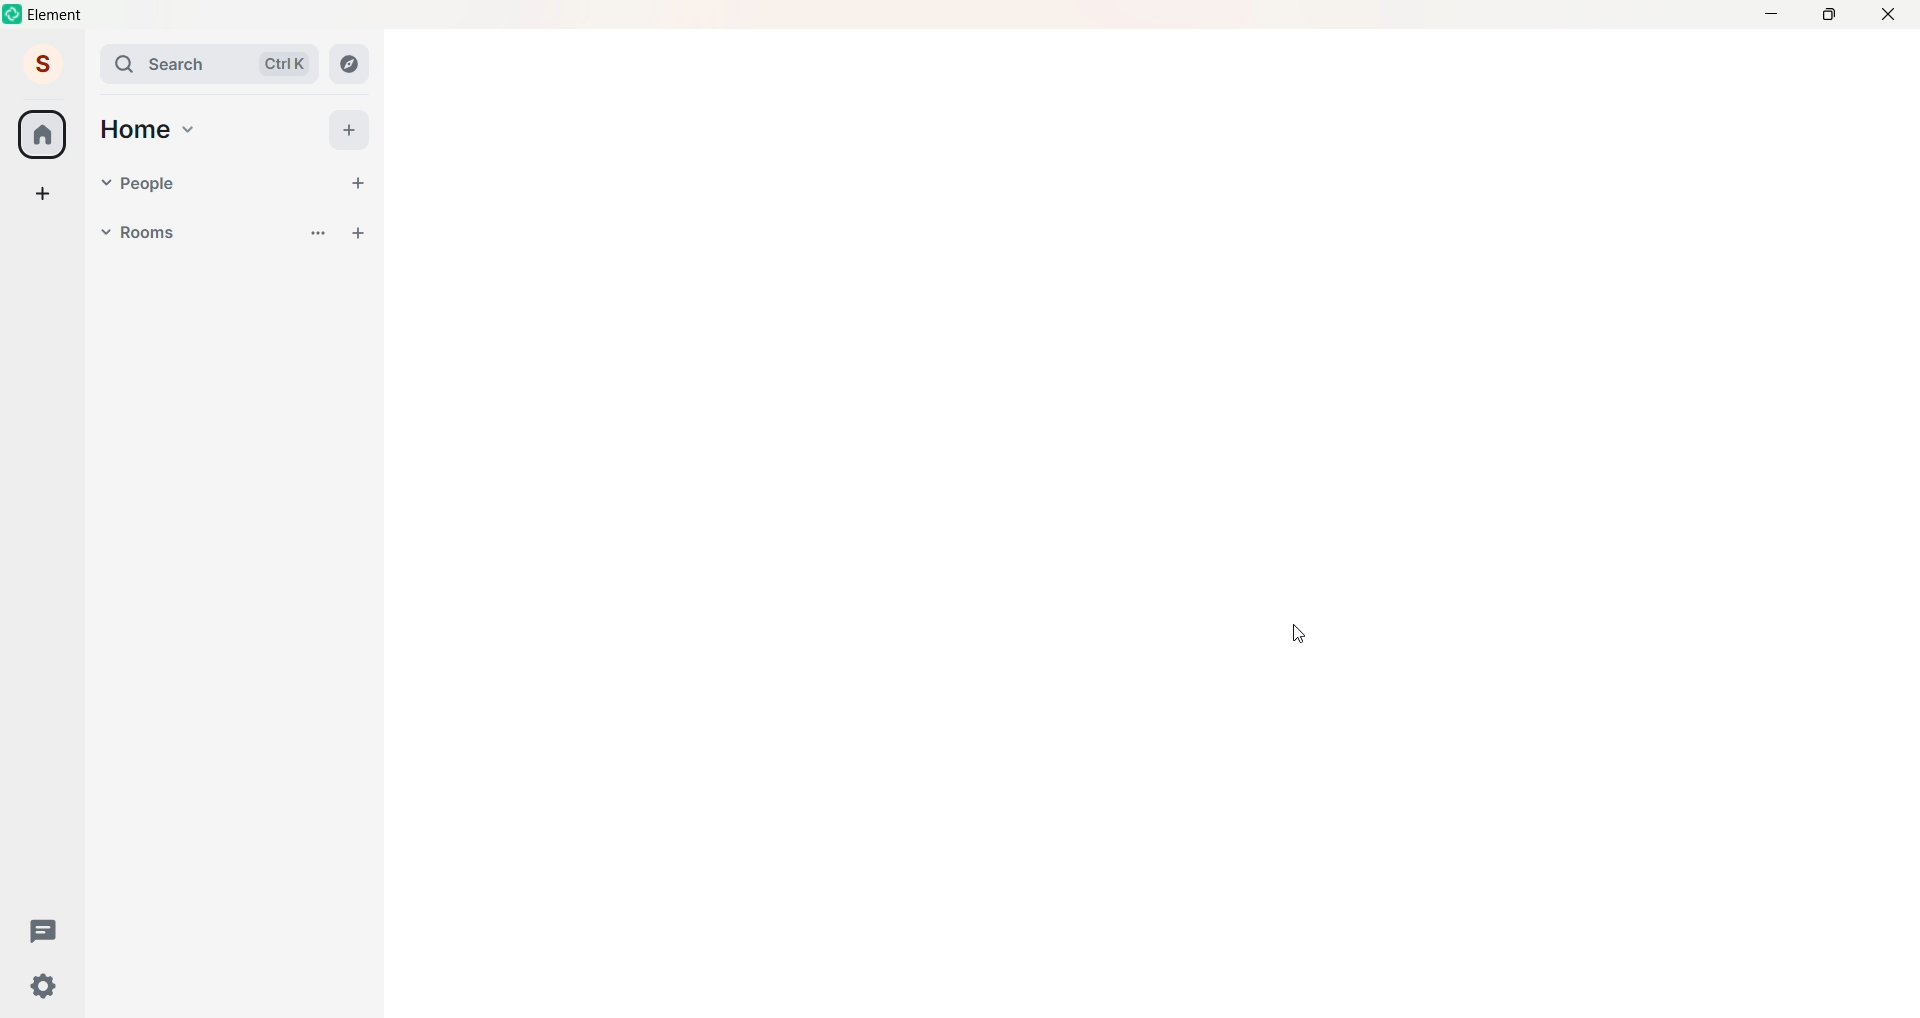  Describe the element at coordinates (97, 17) in the screenshot. I see `element` at that location.